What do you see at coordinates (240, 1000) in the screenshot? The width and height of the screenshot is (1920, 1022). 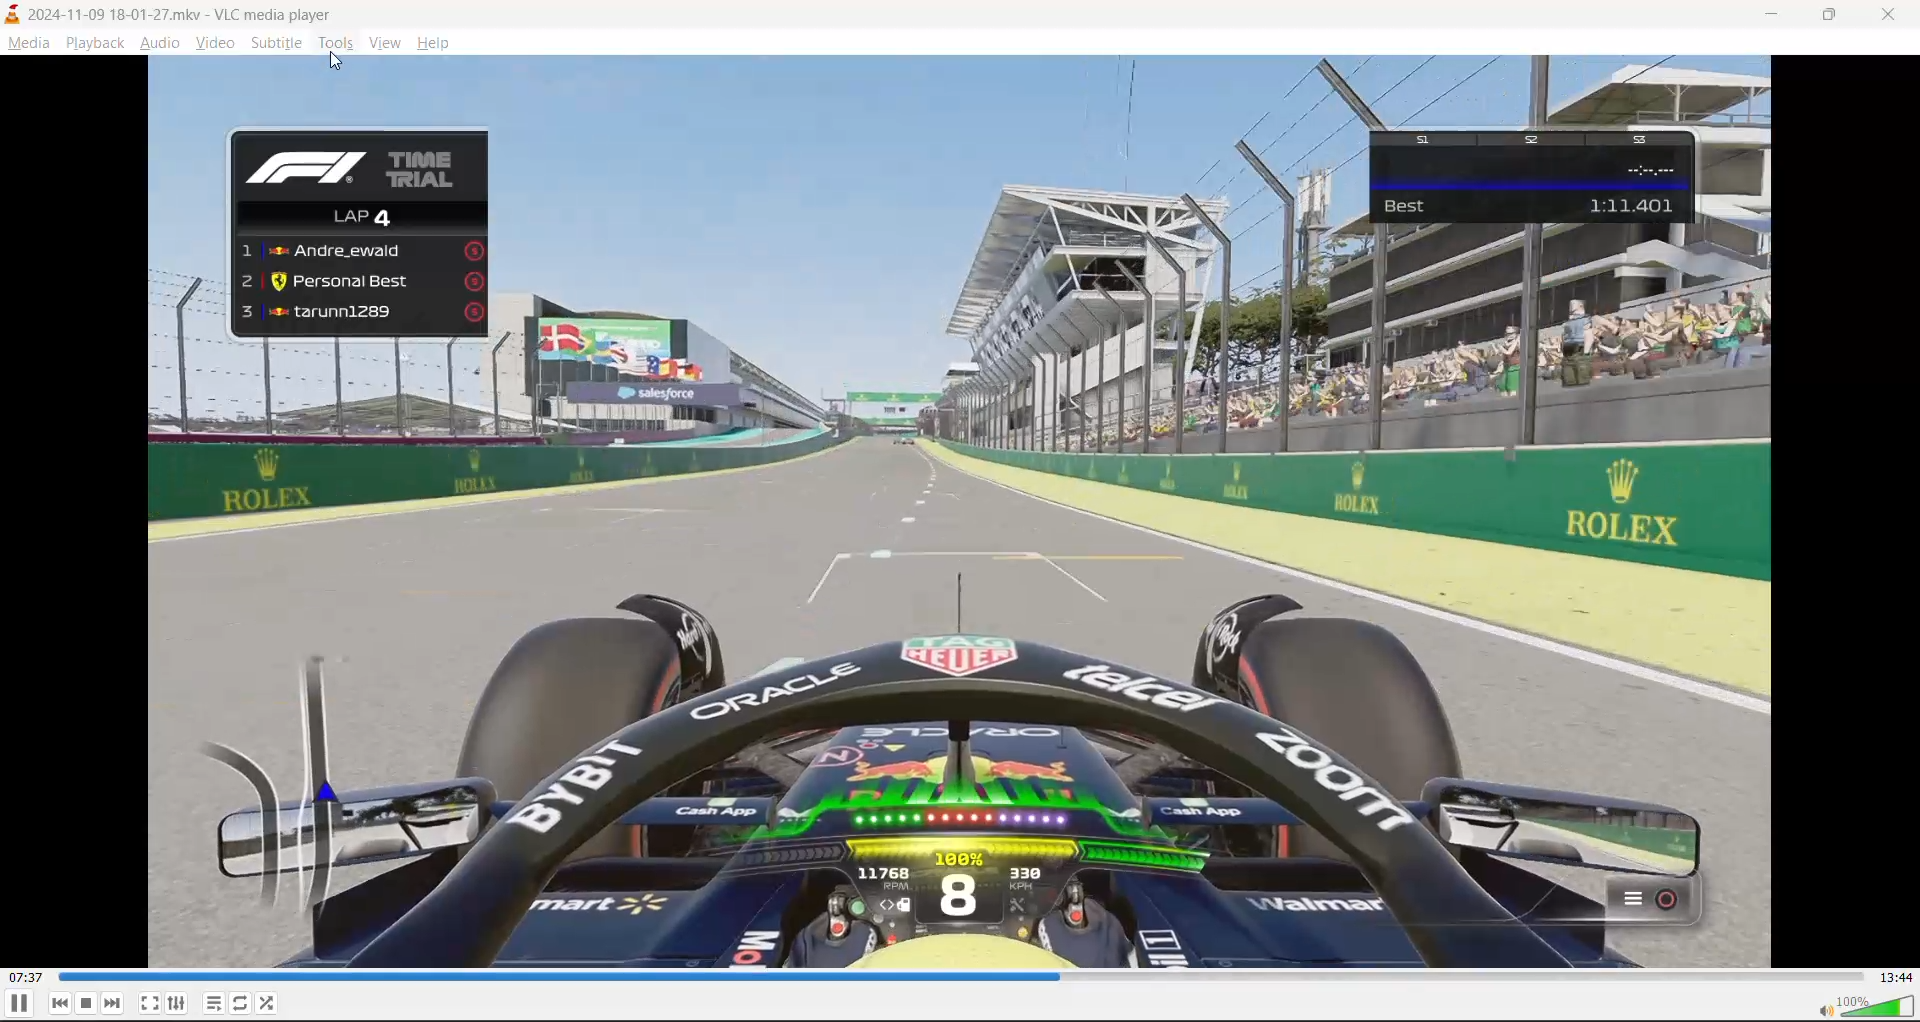 I see `loop` at bounding box center [240, 1000].